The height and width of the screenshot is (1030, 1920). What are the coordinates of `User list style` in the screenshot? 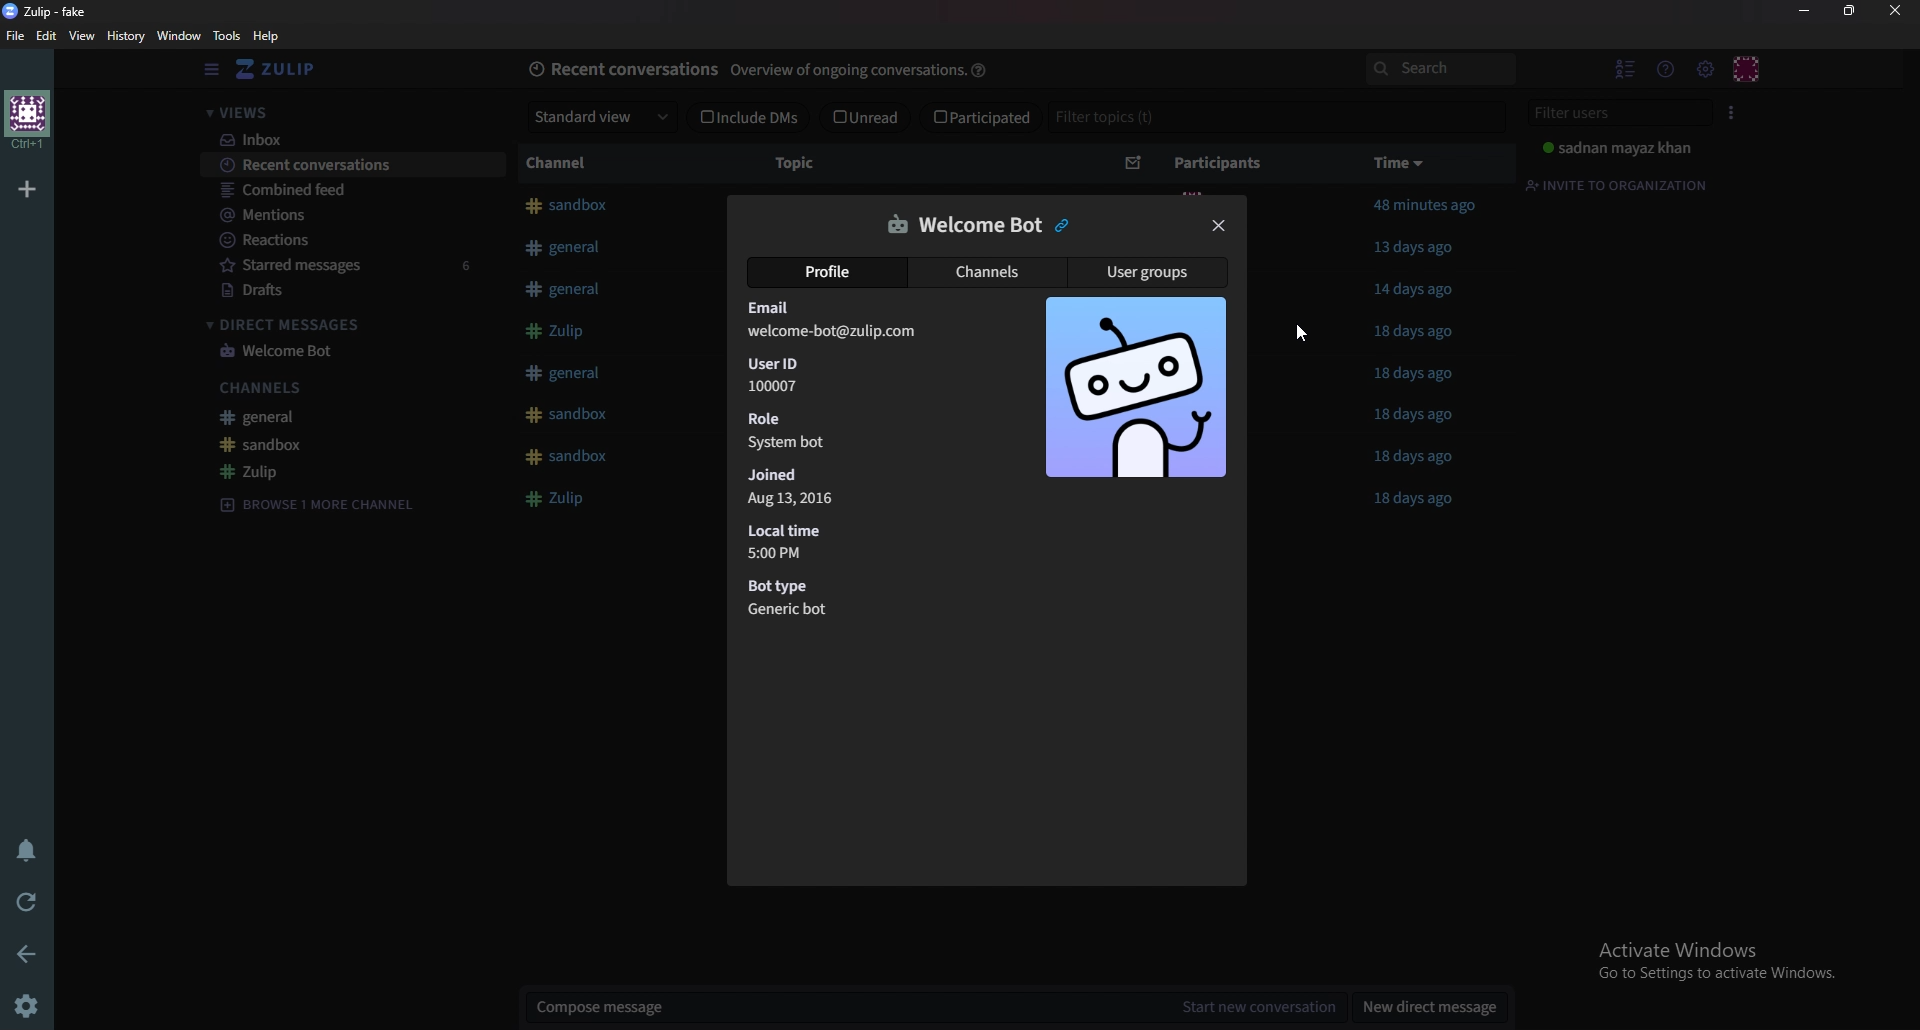 It's located at (1732, 113).